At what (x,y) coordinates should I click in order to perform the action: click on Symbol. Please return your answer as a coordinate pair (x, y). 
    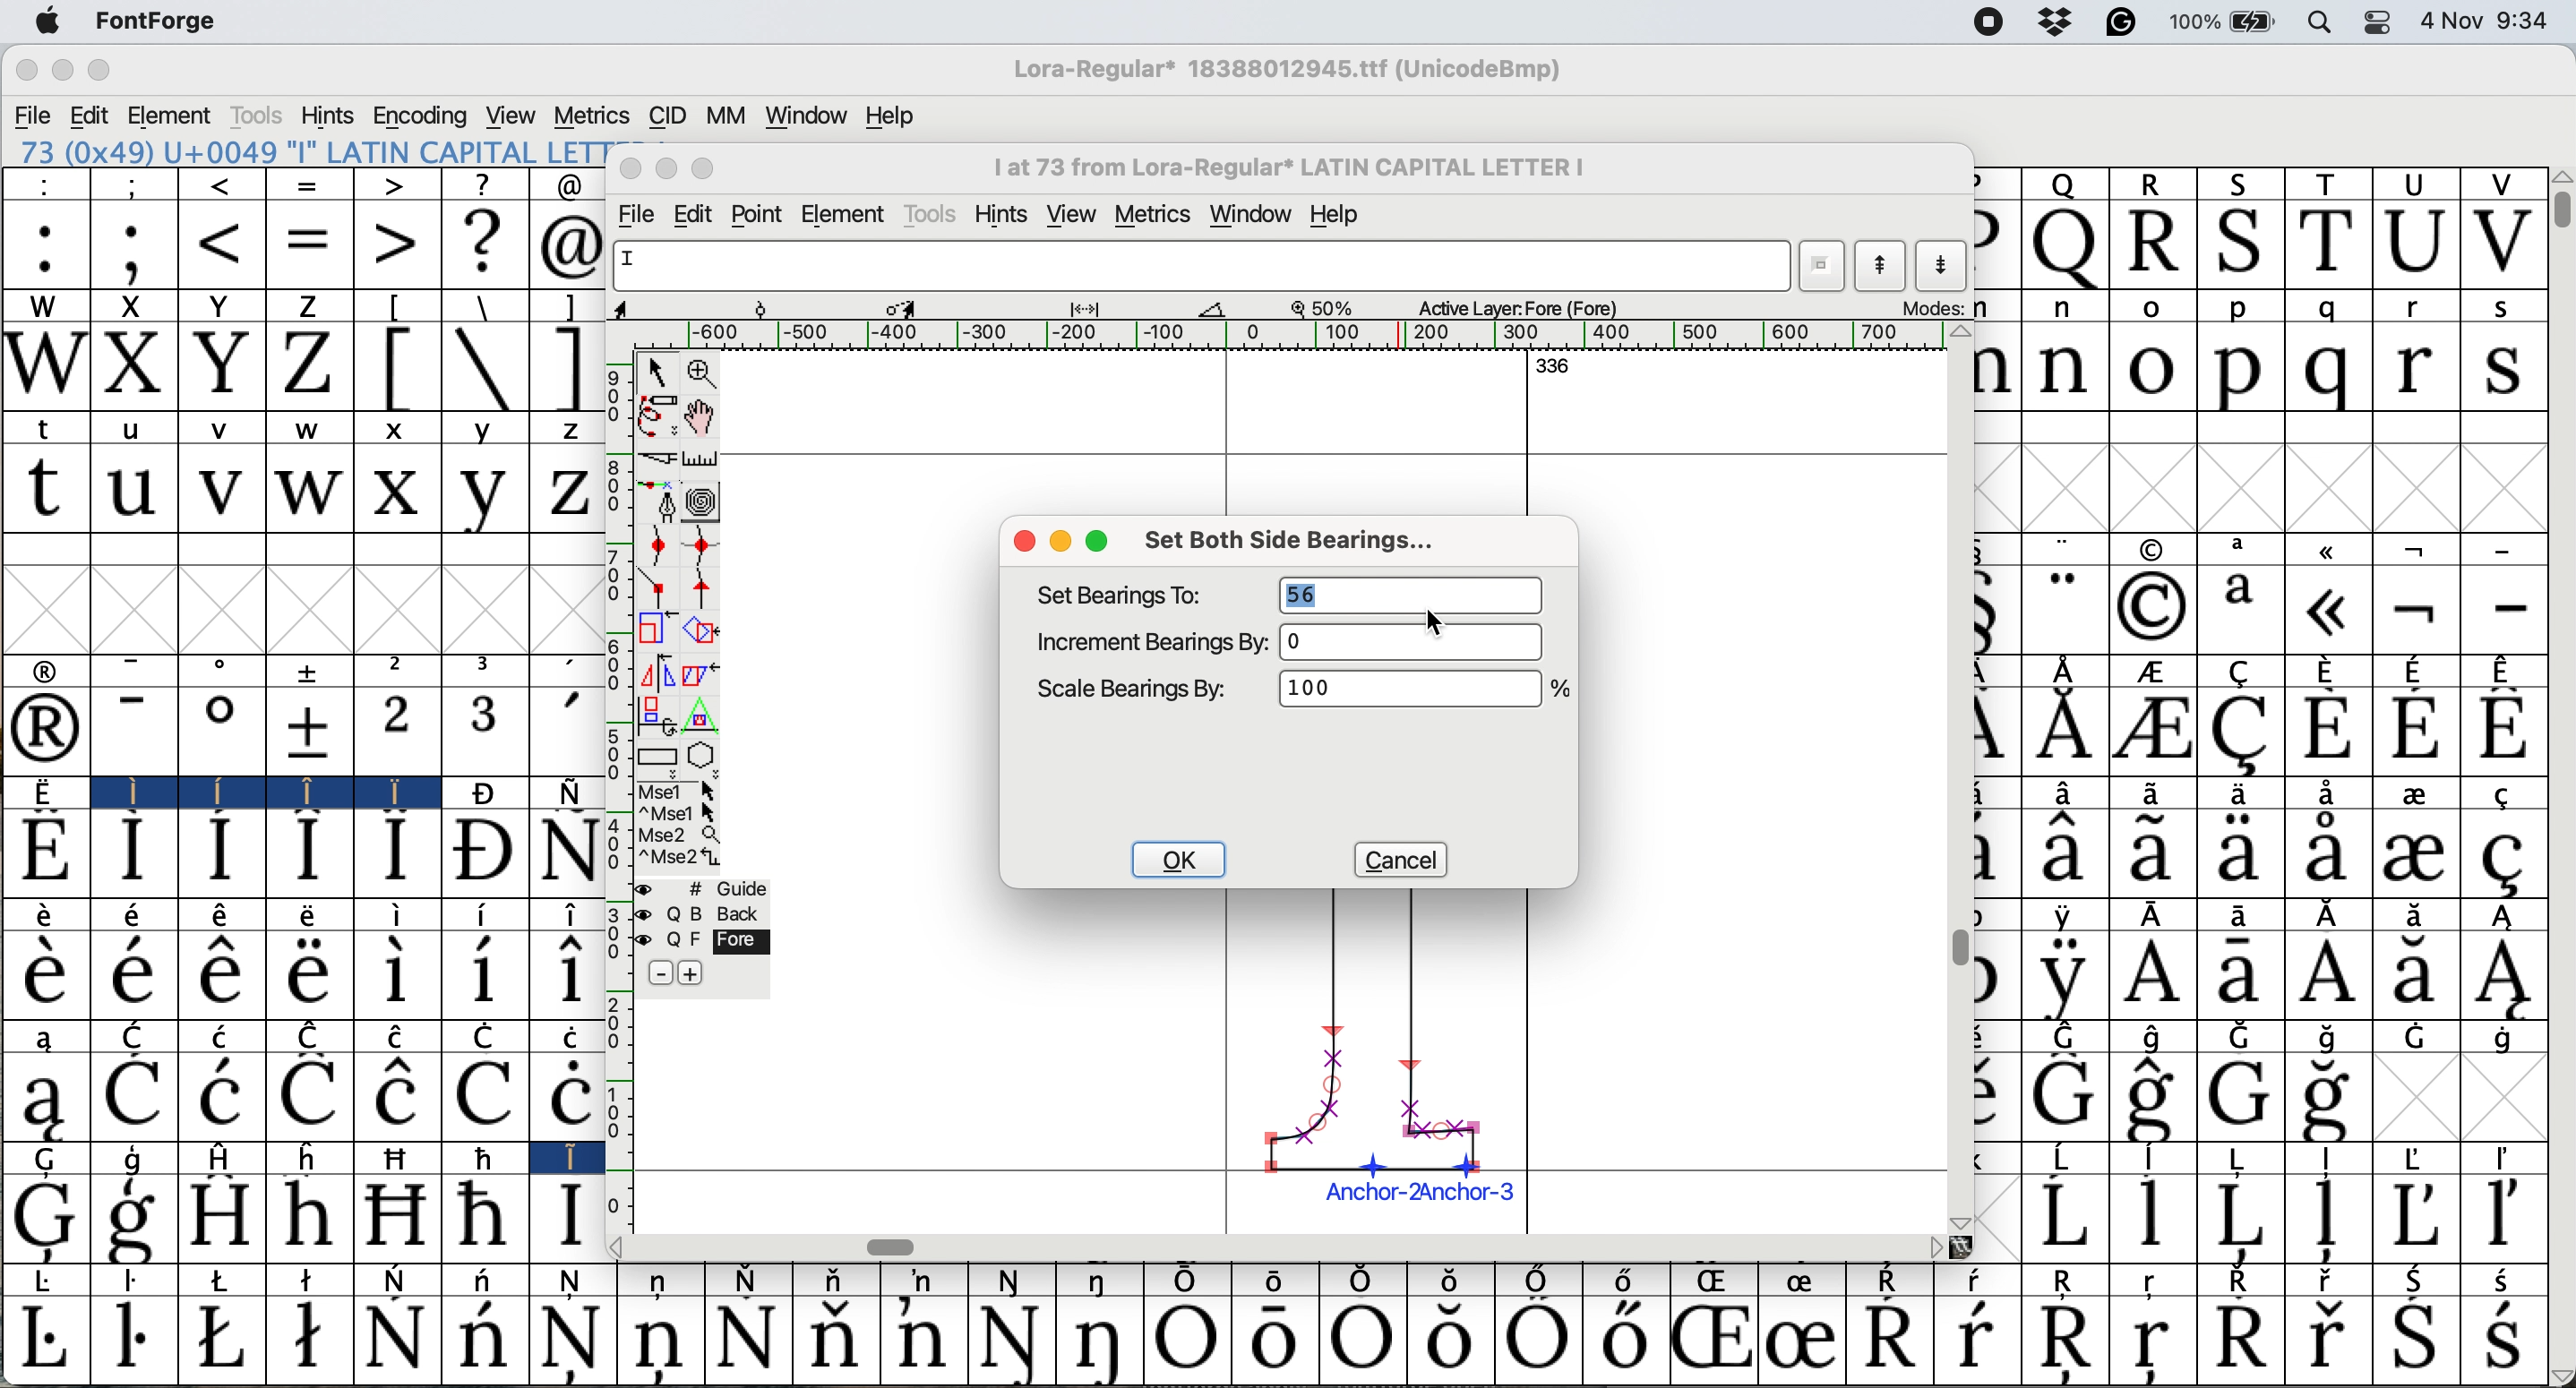
    Looking at the image, I should click on (2151, 974).